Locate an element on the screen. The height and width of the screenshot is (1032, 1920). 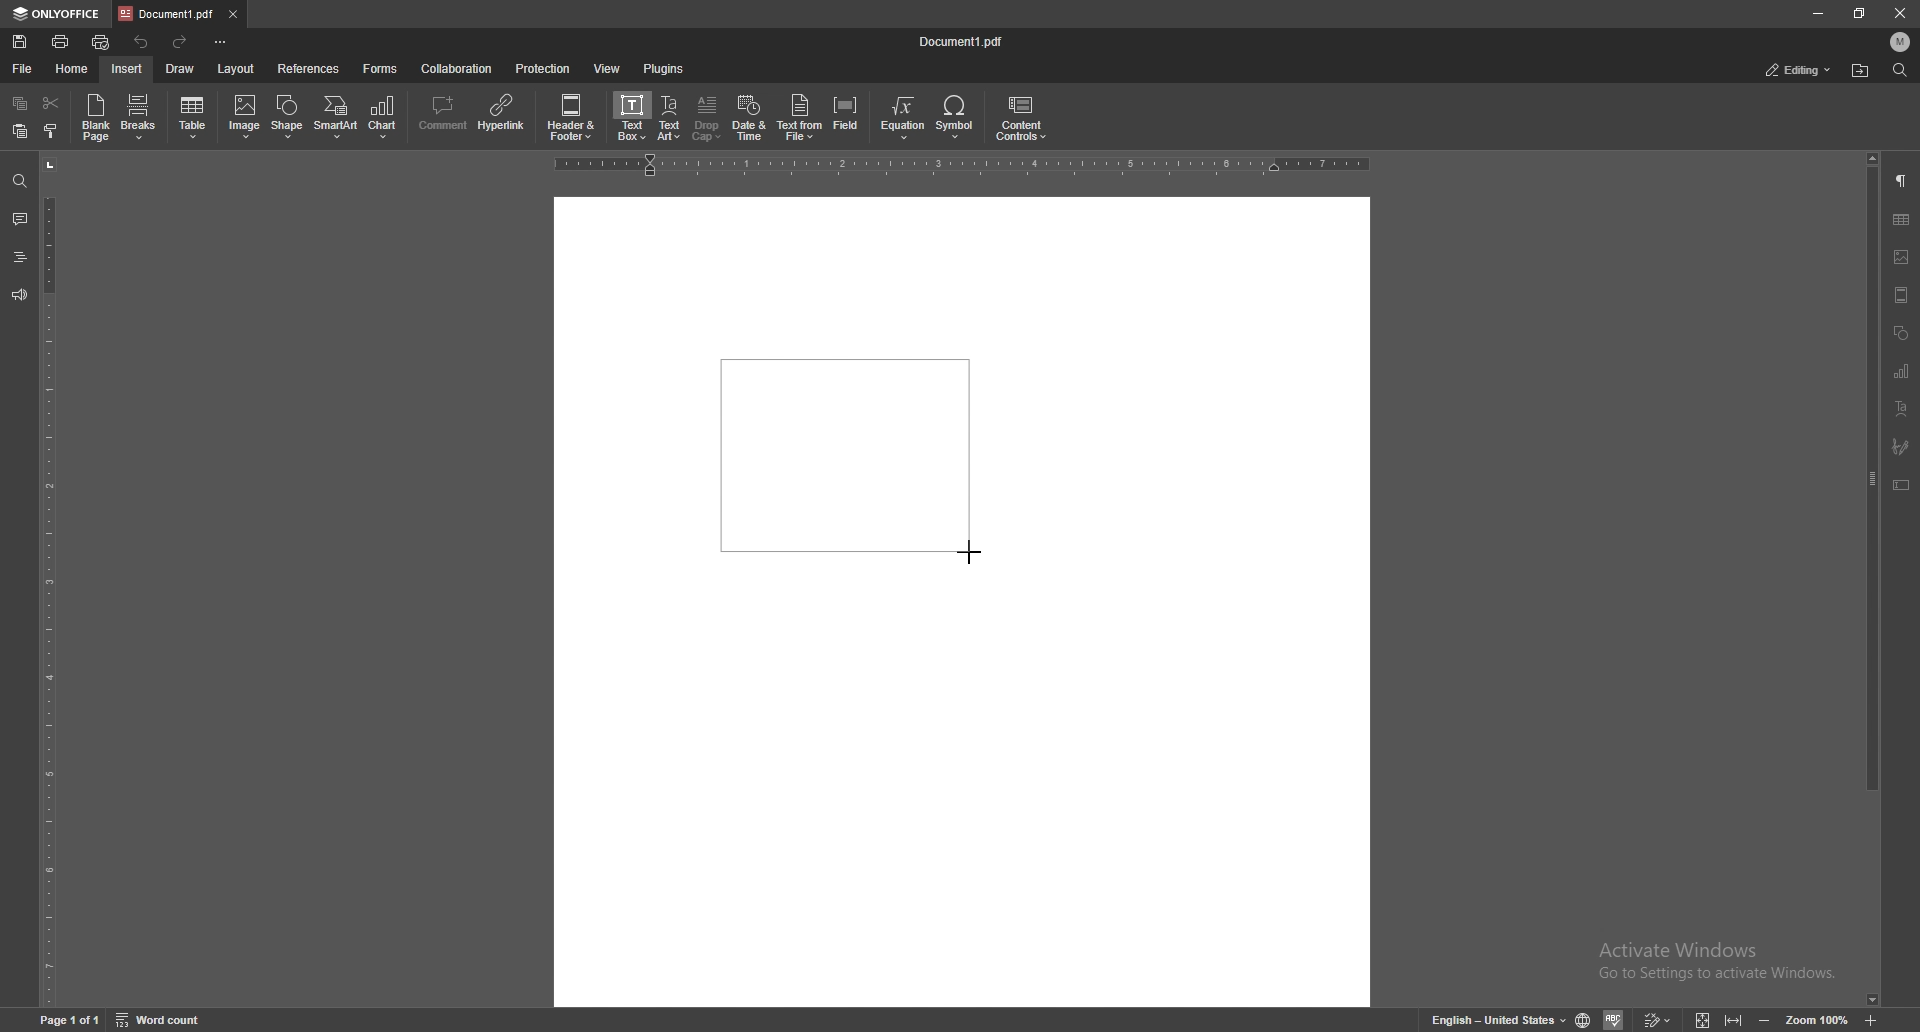
onlyoffice is located at coordinates (57, 15).